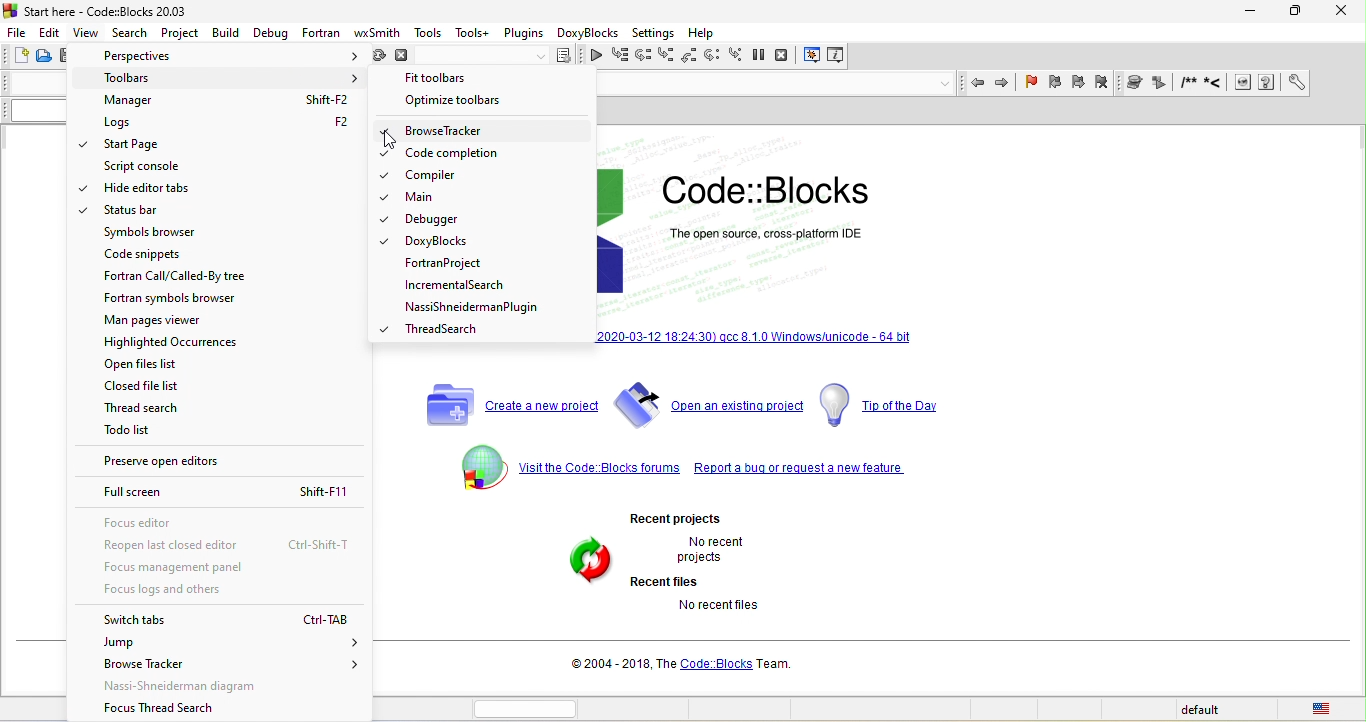  What do you see at coordinates (1246, 11) in the screenshot?
I see `minimize` at bounding box center [1246, 11].